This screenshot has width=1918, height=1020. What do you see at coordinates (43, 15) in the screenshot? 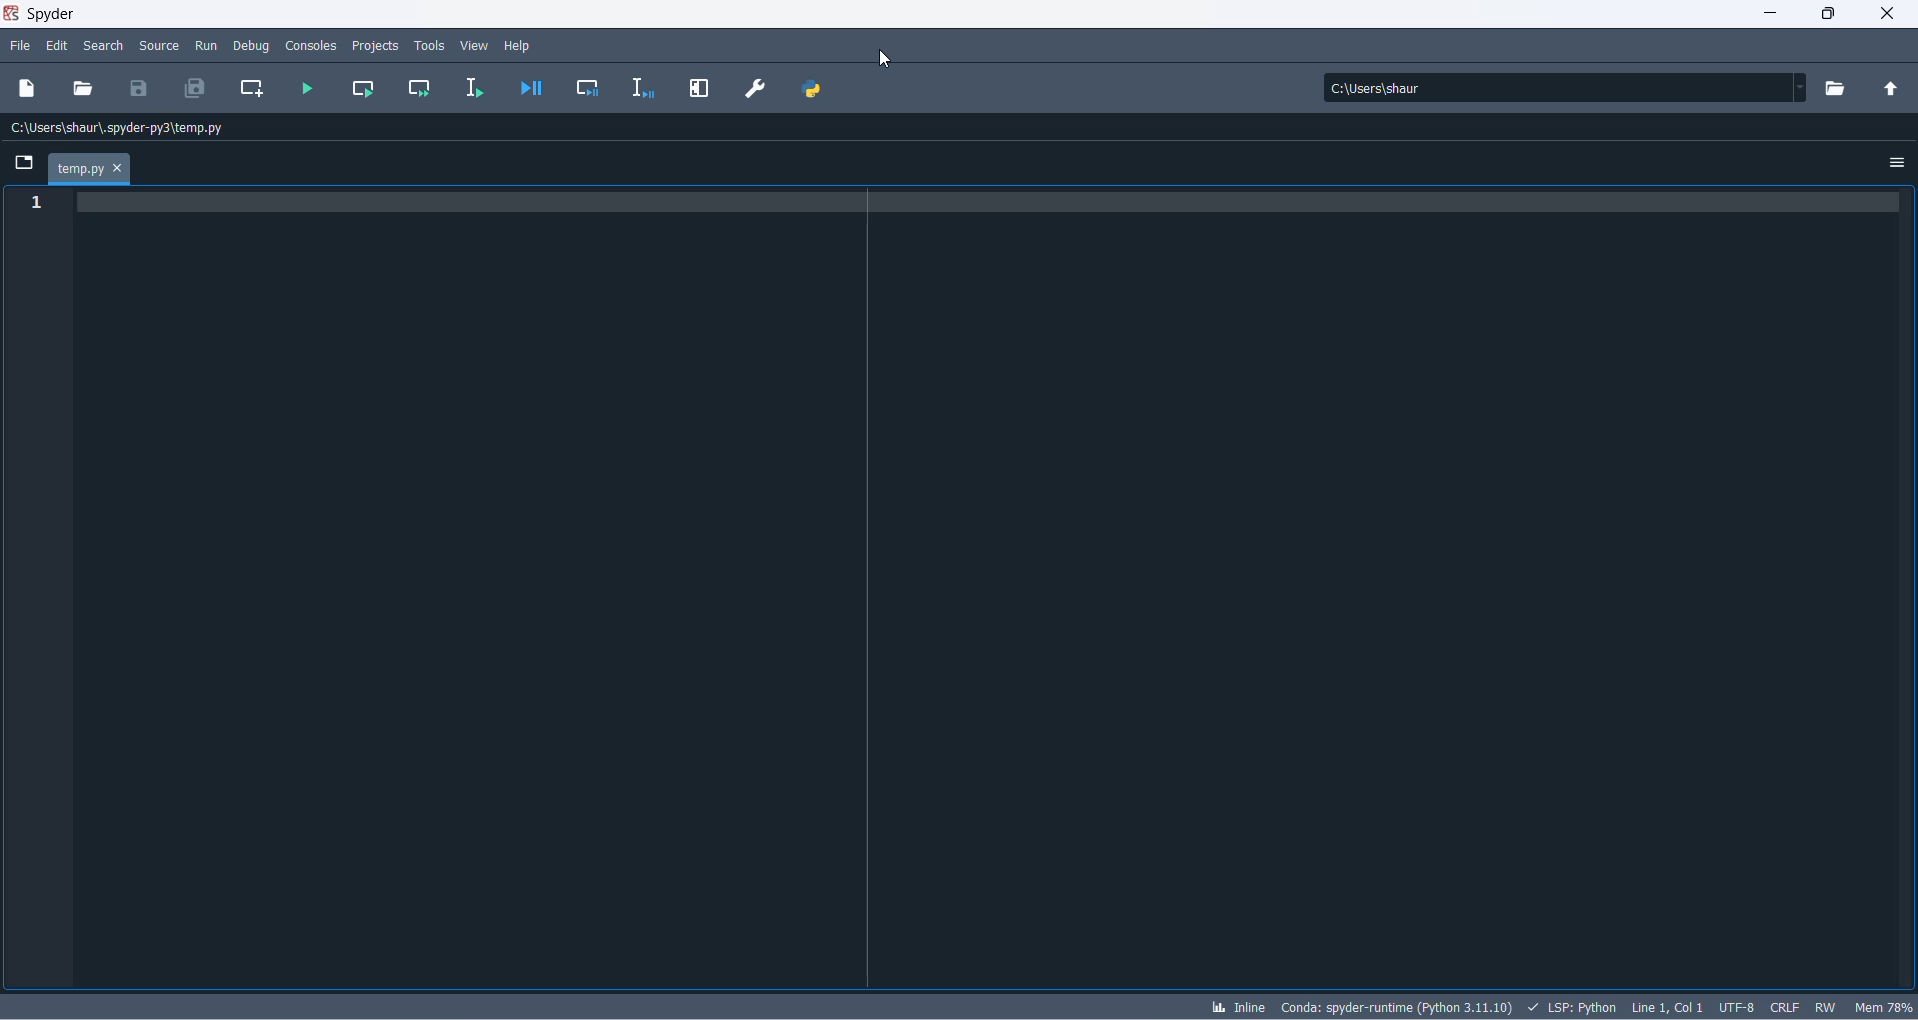
I see `spyder application name` at bounding box center [43, 15].